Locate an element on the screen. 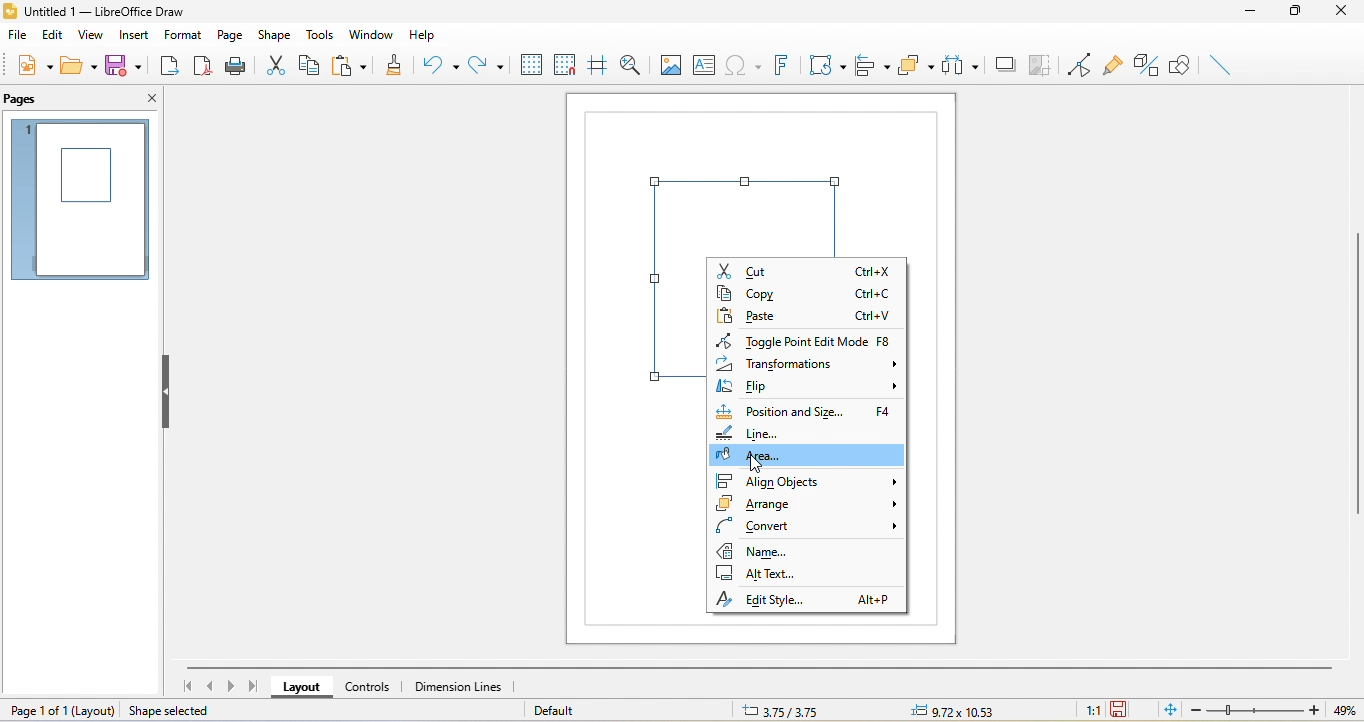 This screenshot has width=1364, height=722. previous page is located at coordinates (208, 686).